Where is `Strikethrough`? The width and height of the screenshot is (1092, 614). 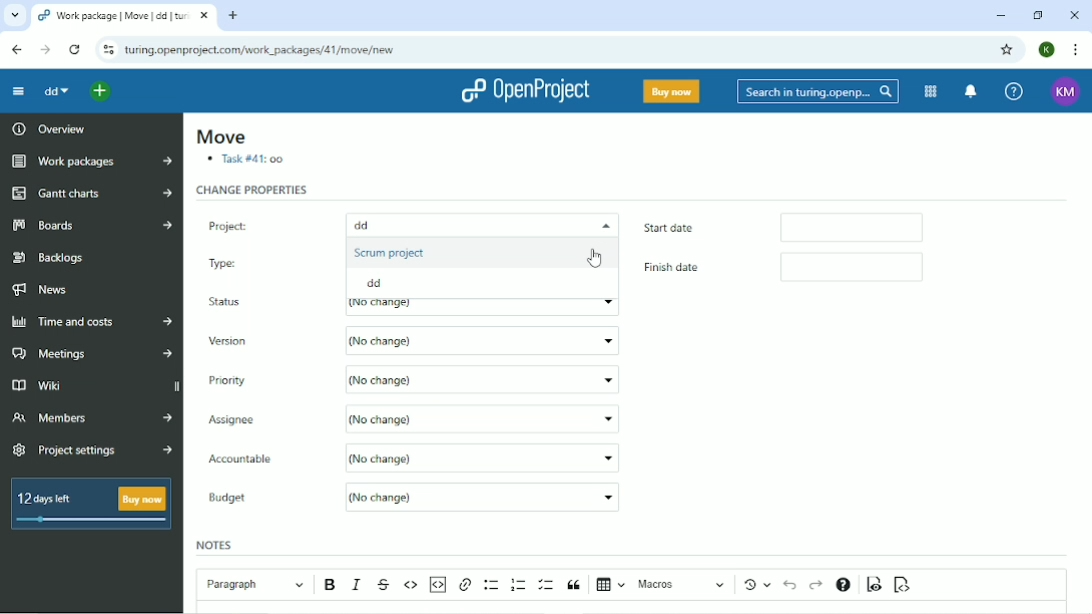
Strikethrough is located at coordinates (385, 585).